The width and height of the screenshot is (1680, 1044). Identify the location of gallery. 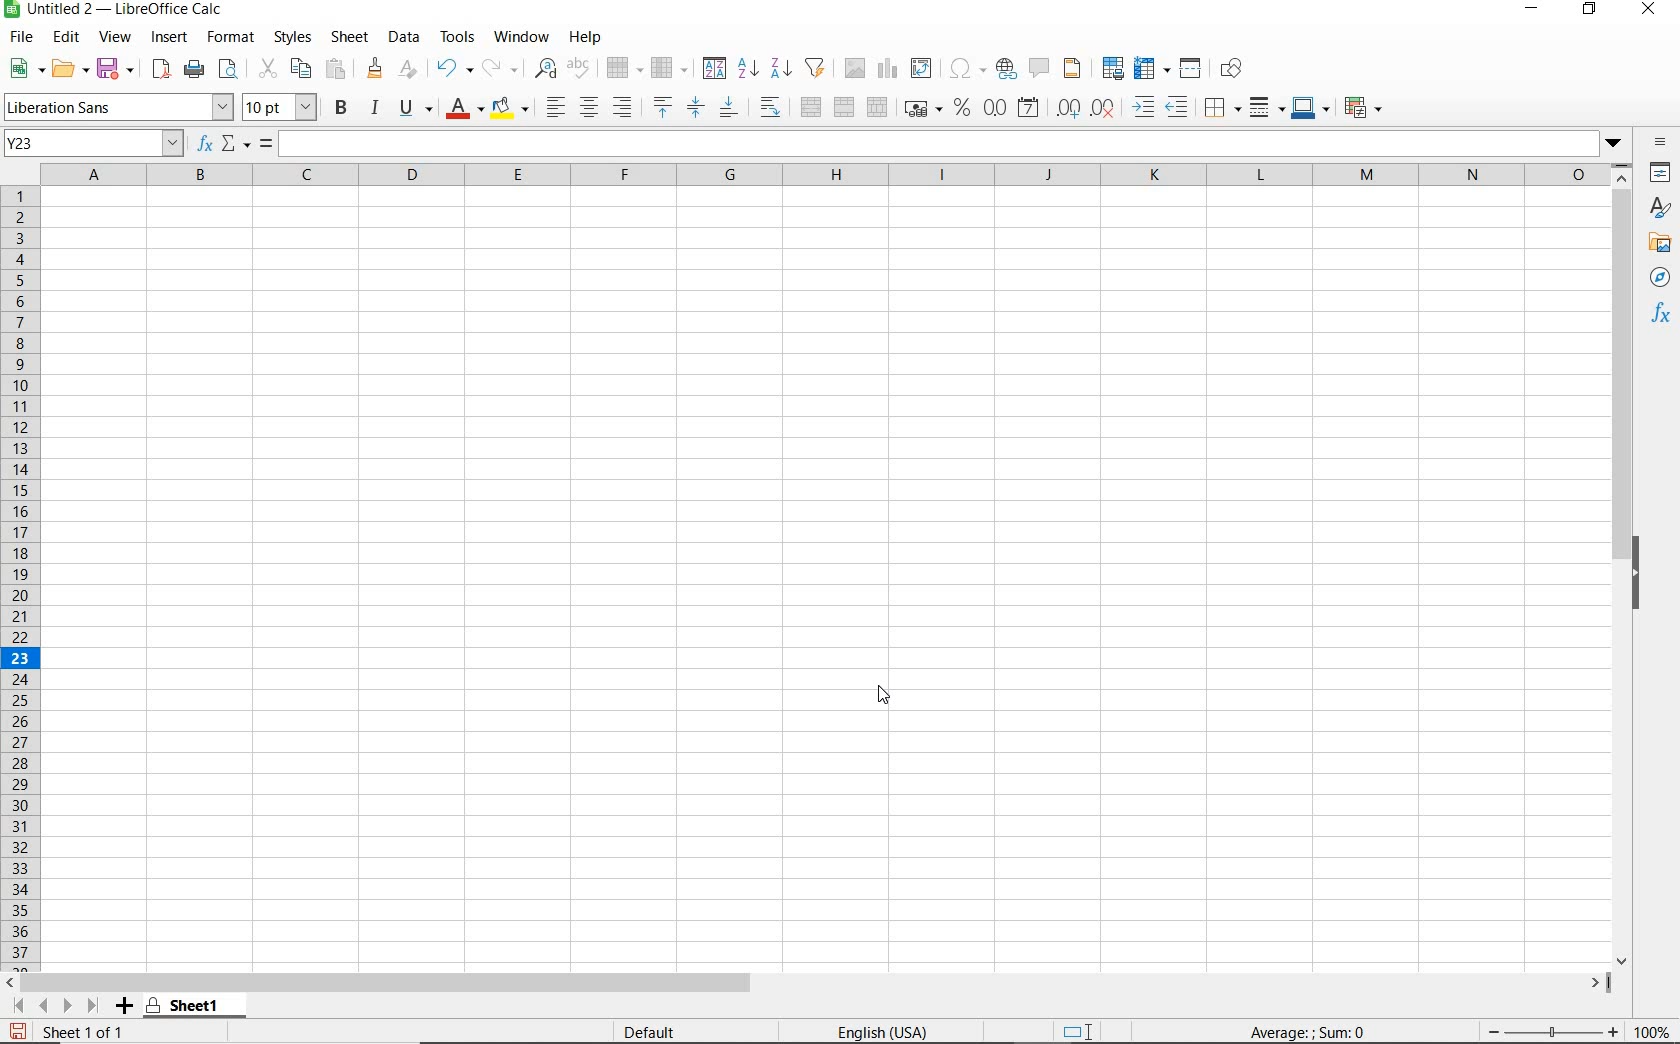
(1660, 241).